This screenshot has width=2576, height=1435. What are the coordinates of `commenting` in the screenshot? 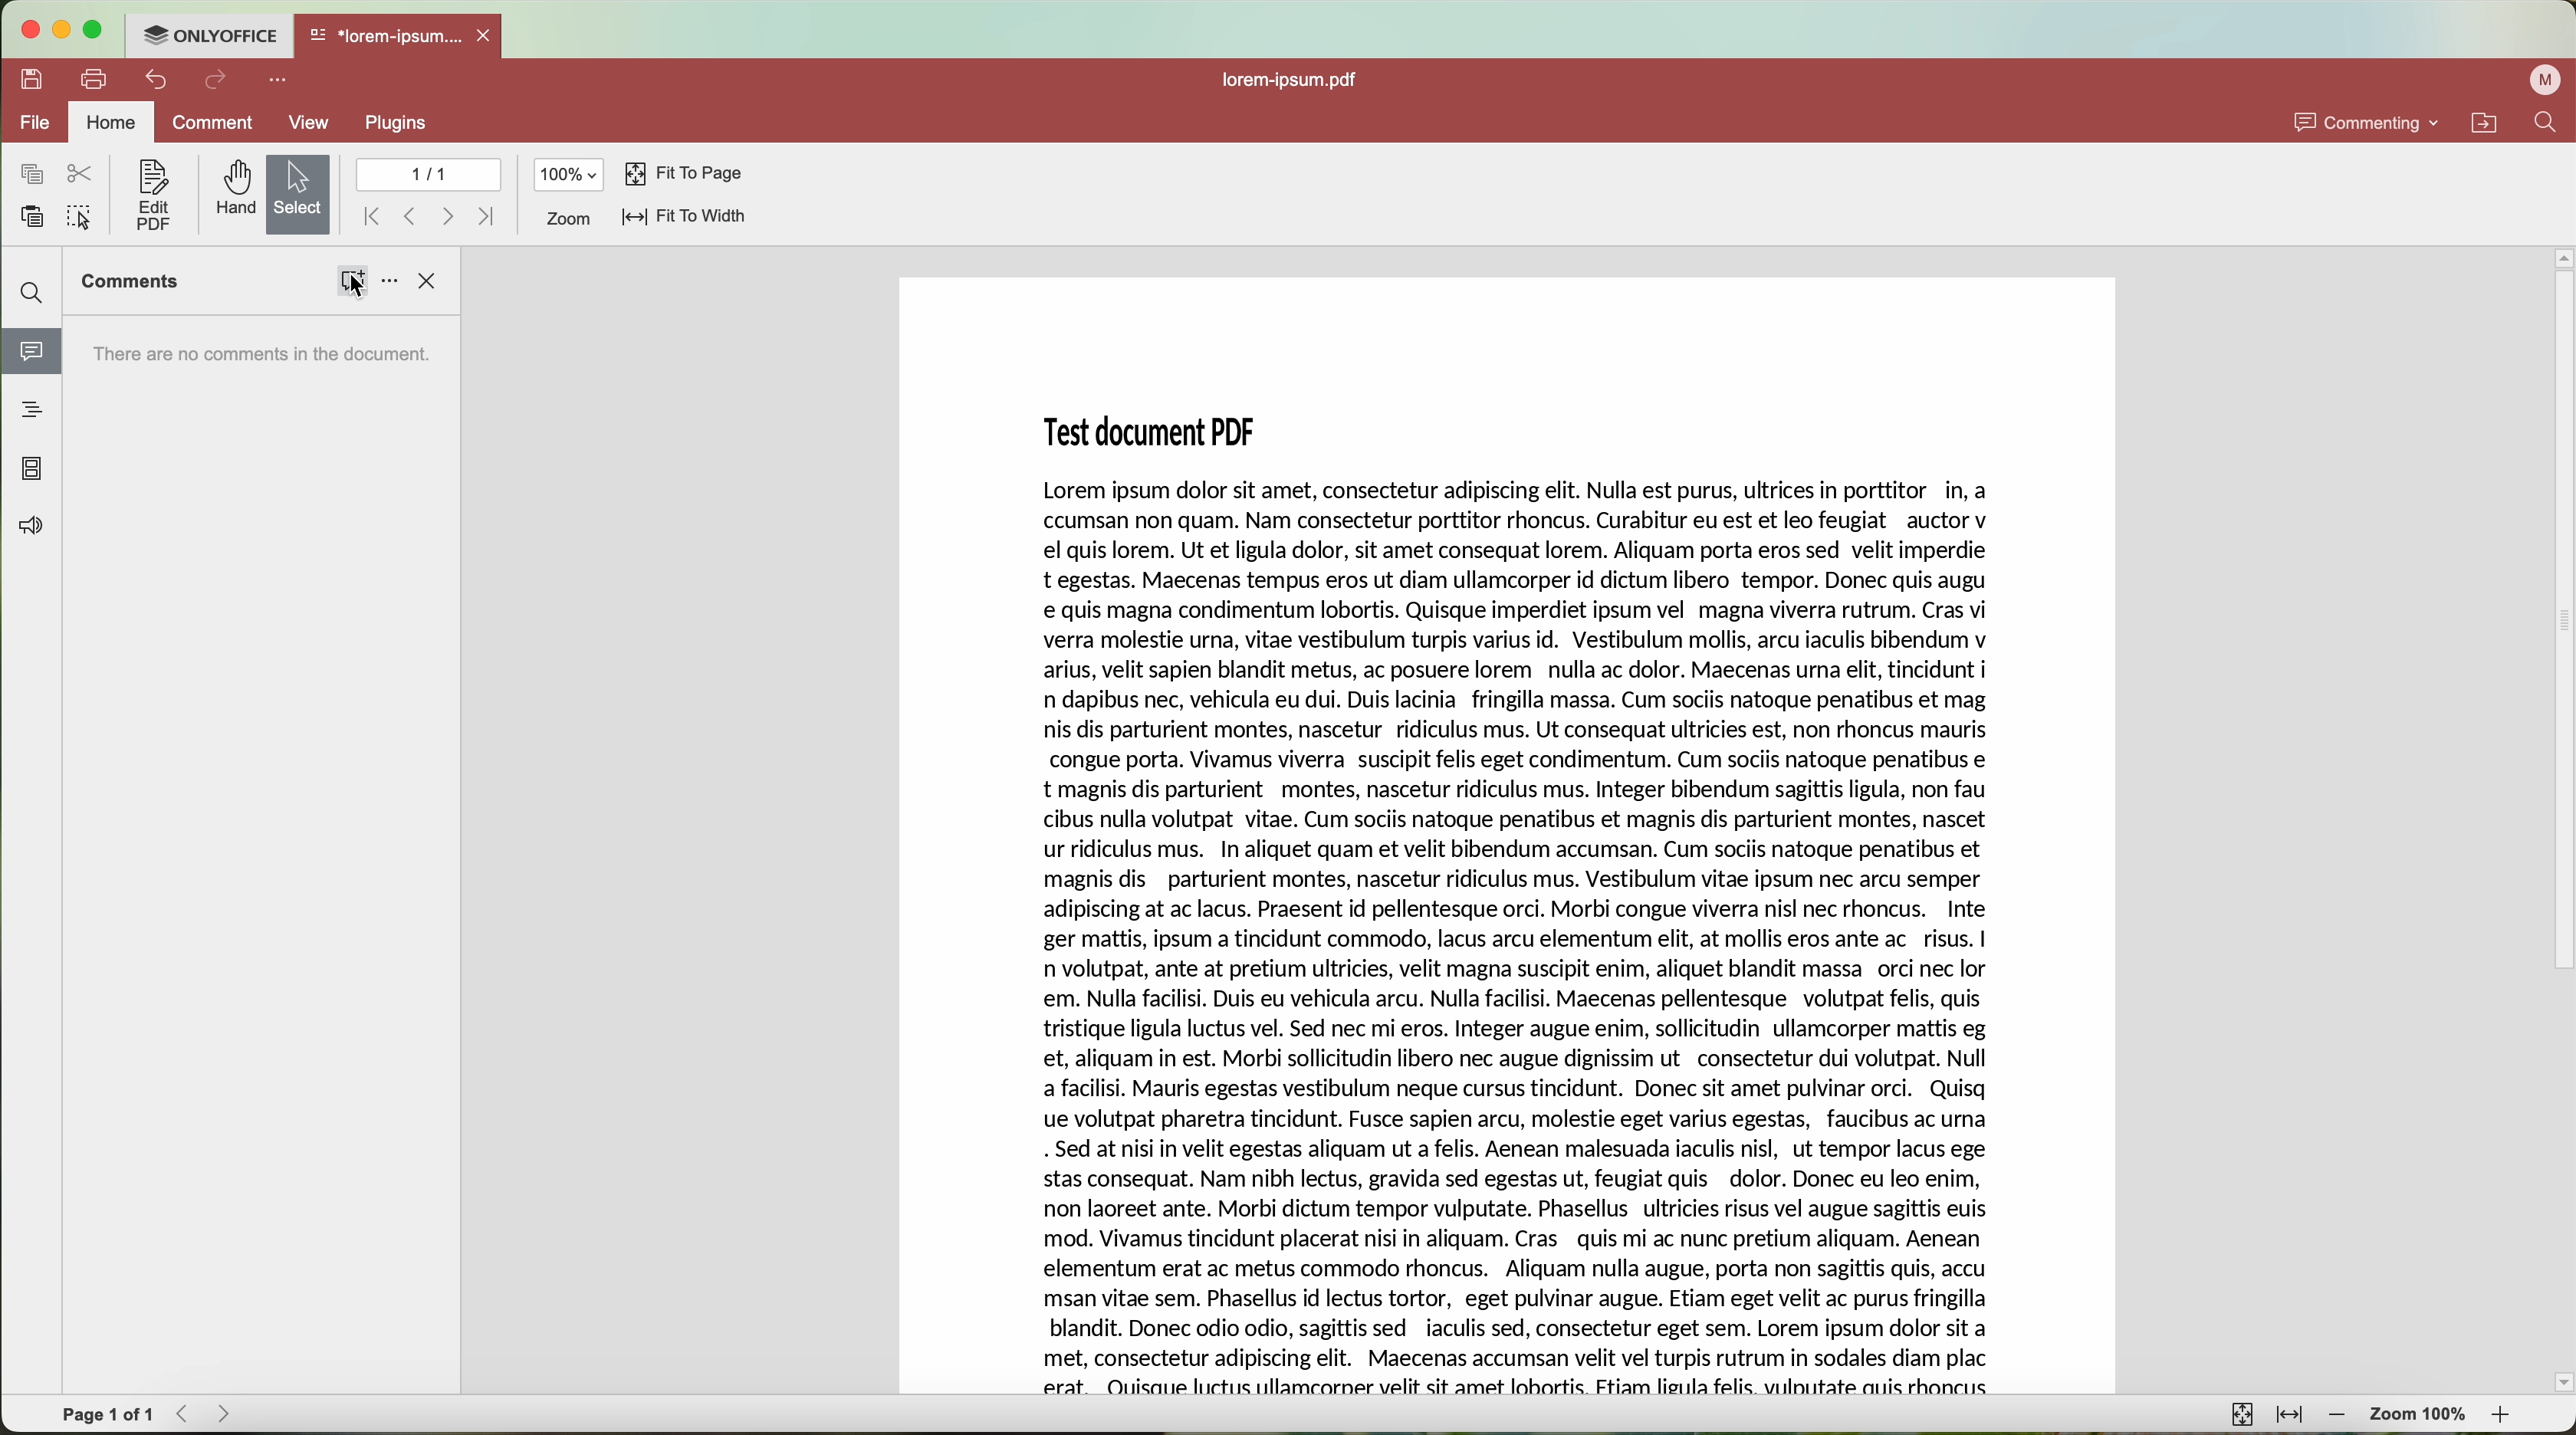 It's located at (2368, 122).